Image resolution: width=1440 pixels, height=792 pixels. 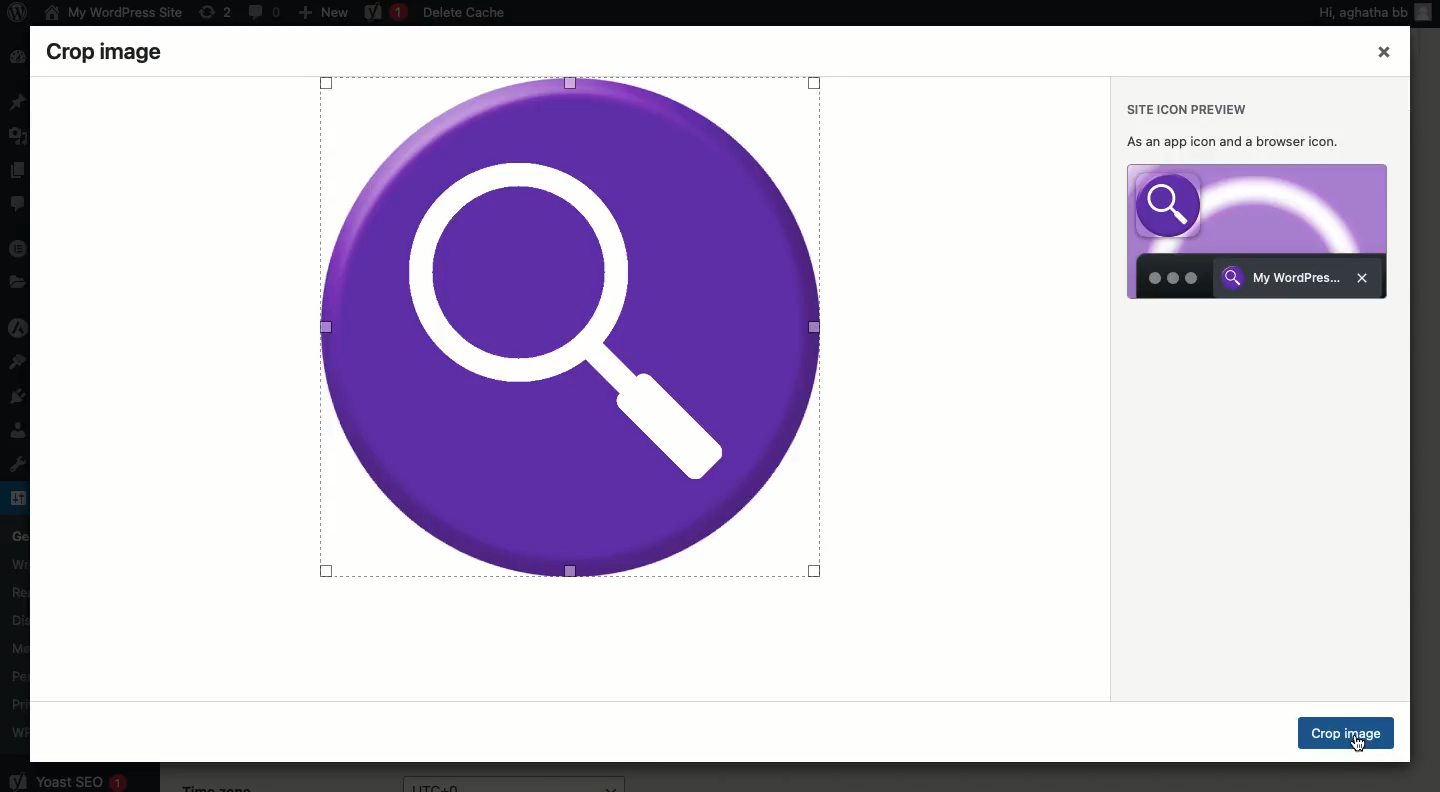 What do you see at coordinates (17, 283) in the screenshot?
I see `Templates` at bounding box center [17, 283].